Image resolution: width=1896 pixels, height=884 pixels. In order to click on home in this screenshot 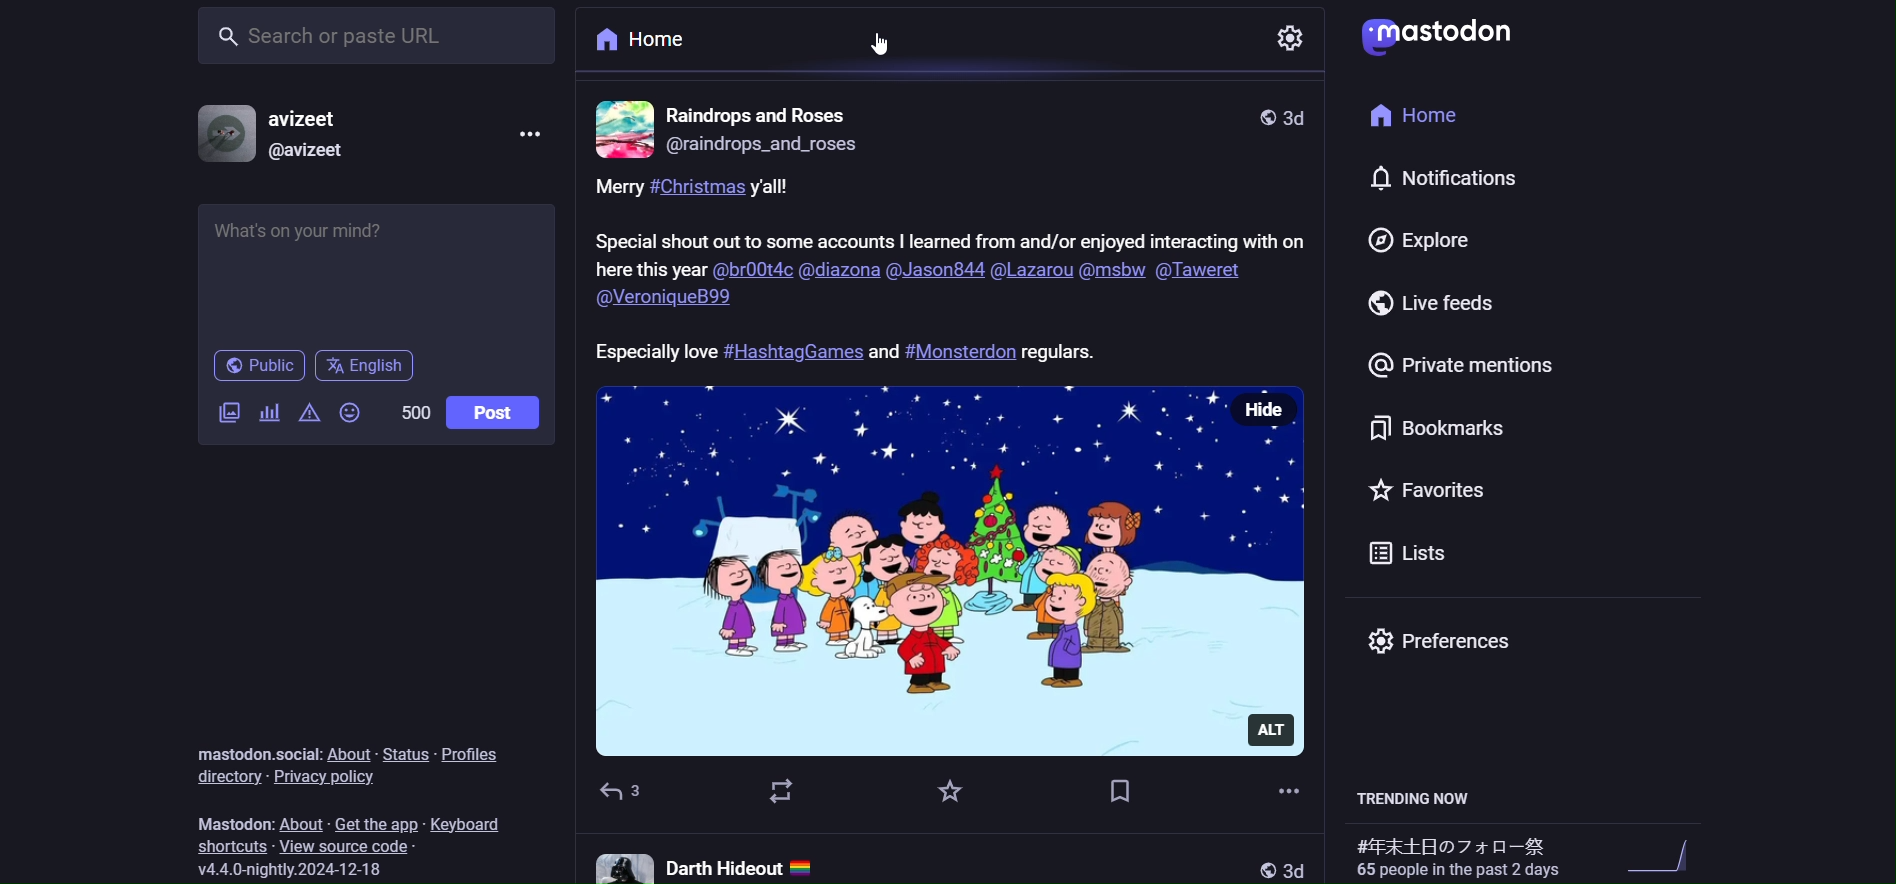, I will do `click(649, 43)`.